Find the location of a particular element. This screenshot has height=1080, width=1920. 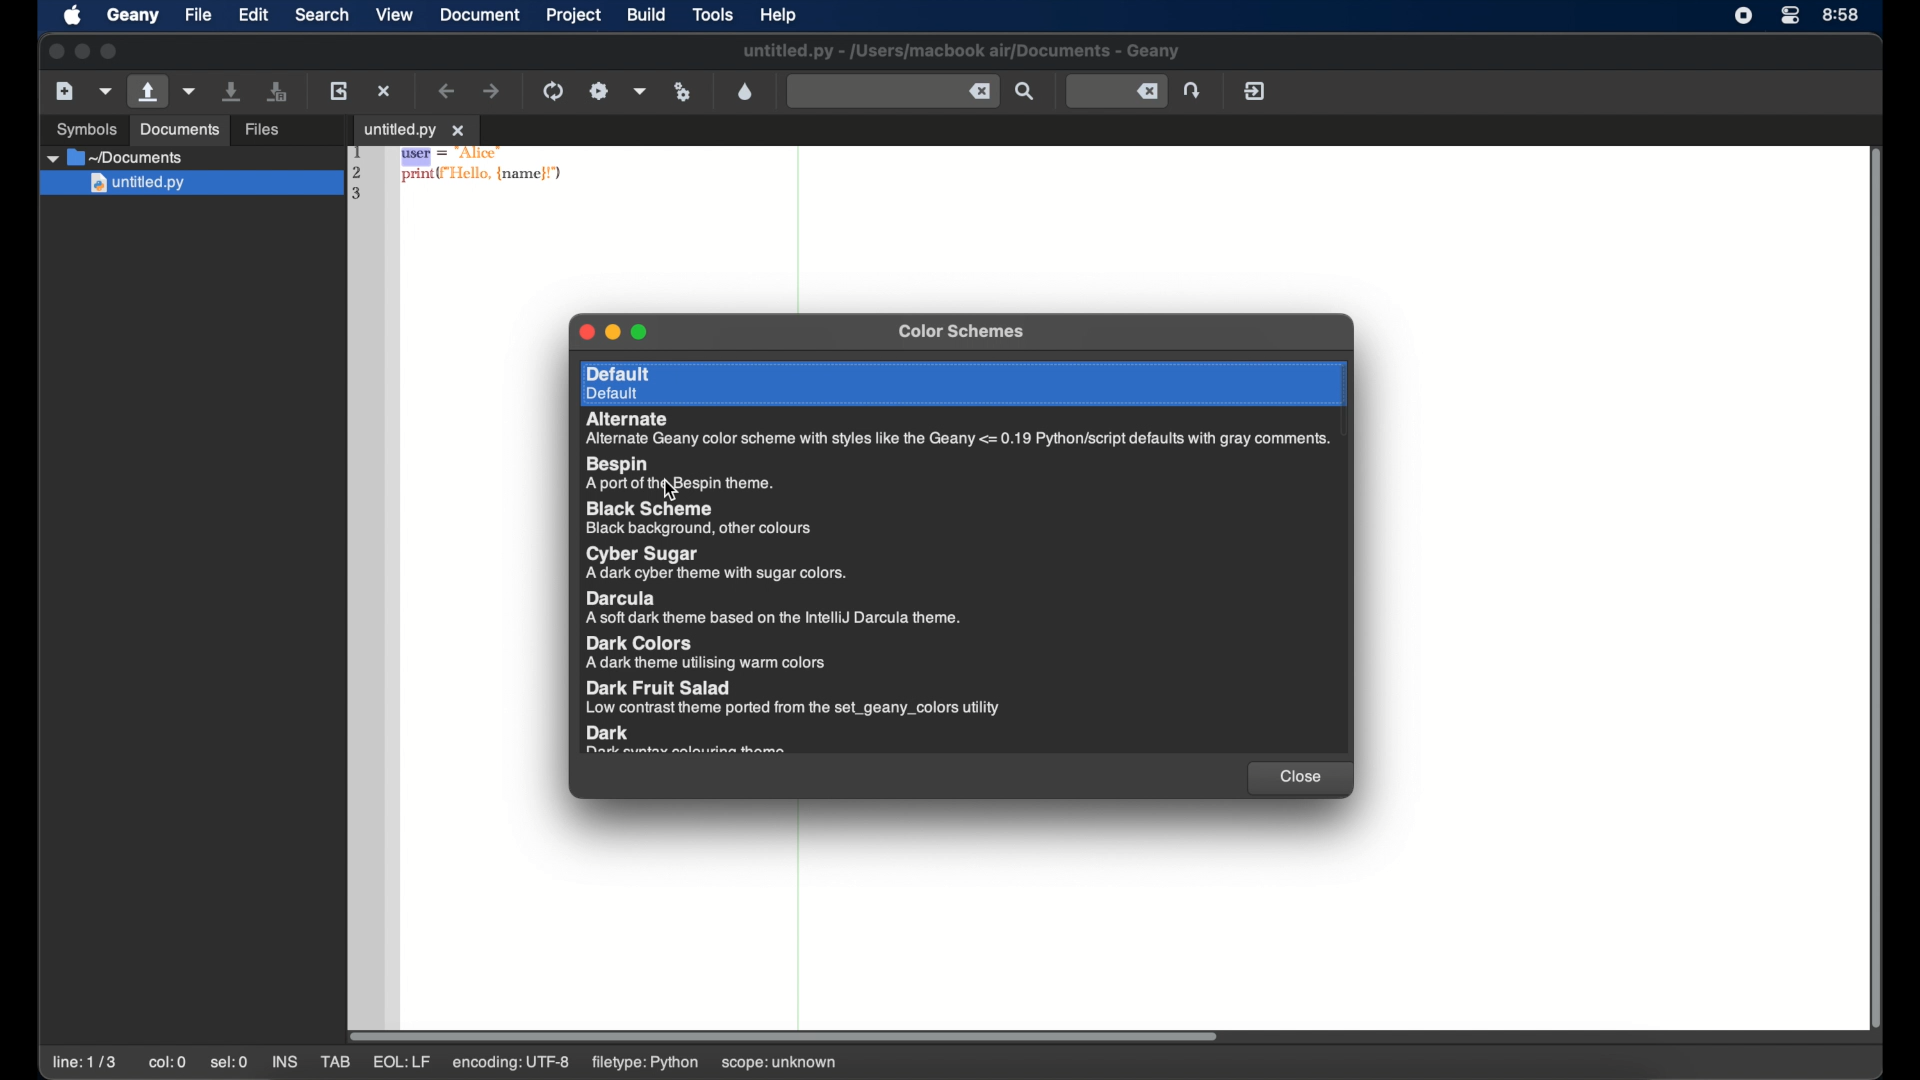

quit geany is located at coordinates (1255, 90).